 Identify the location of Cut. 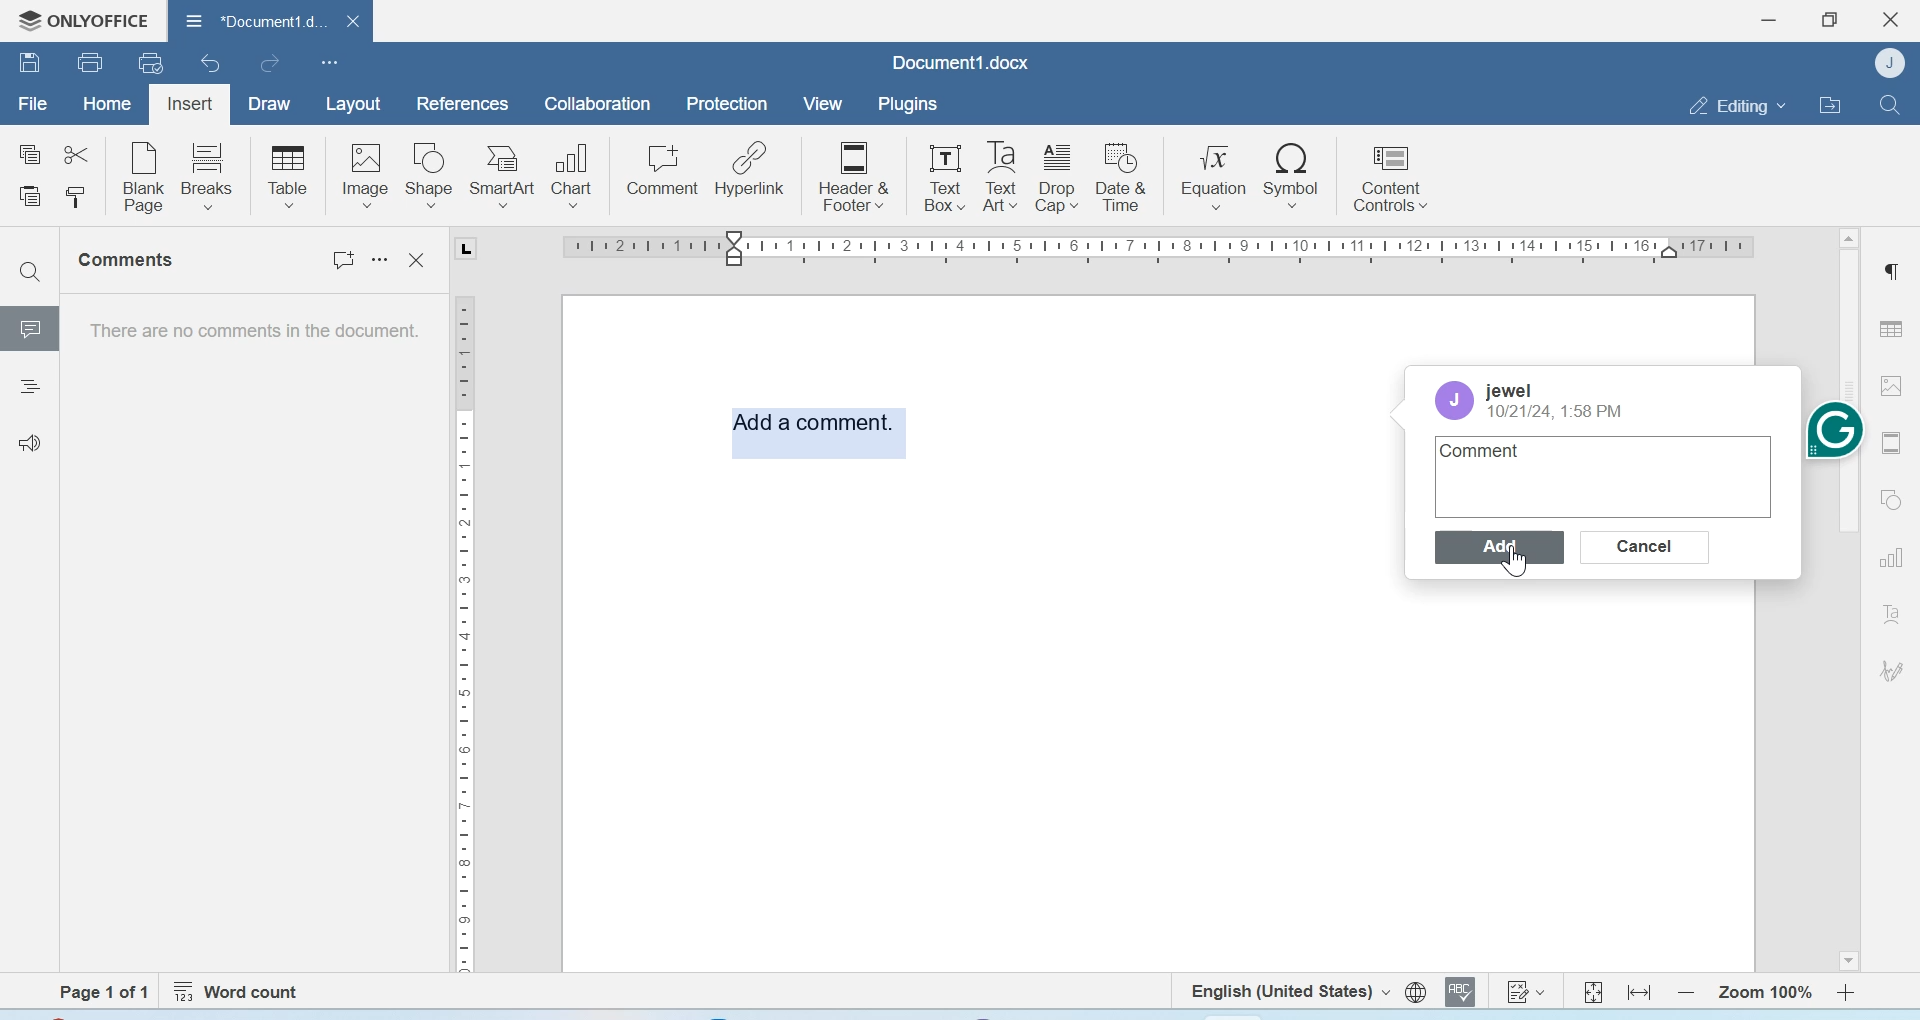
(75, 153).